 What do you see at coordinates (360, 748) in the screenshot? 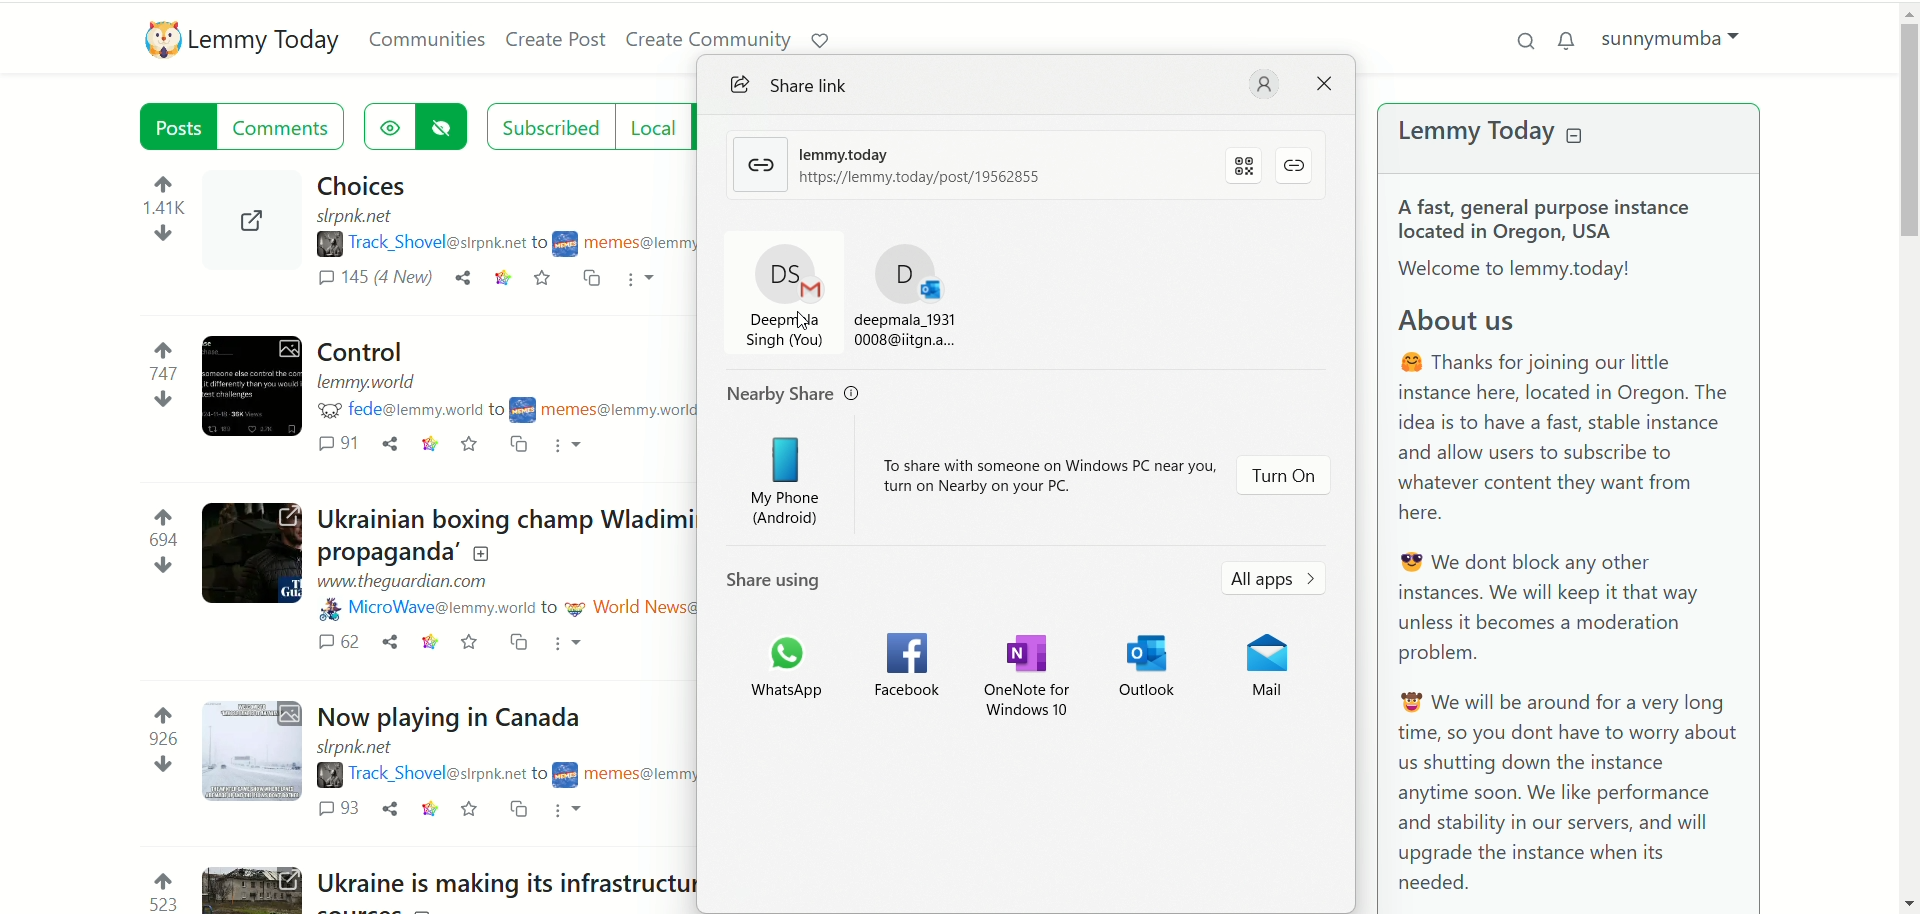
I see `URL` at bounding box center [360, 748].